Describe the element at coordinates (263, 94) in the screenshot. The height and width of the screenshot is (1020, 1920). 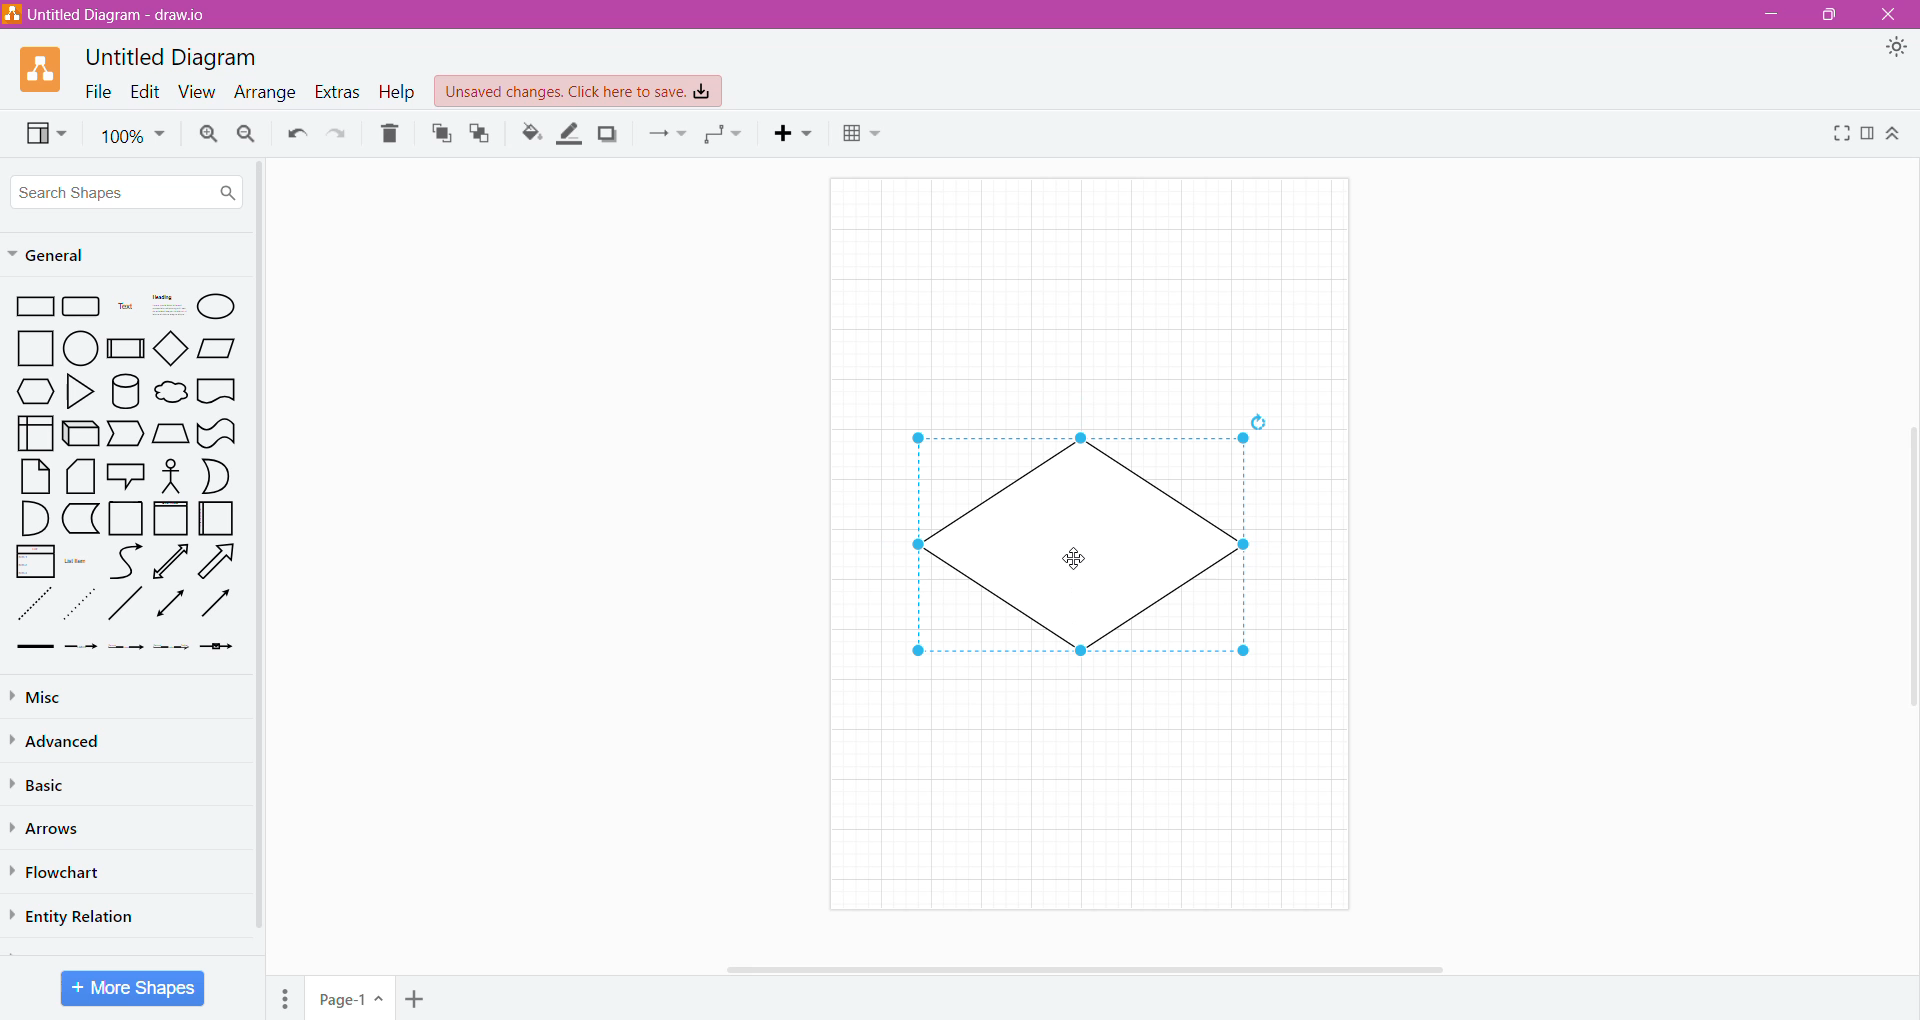
I see `Arrange` at that location.